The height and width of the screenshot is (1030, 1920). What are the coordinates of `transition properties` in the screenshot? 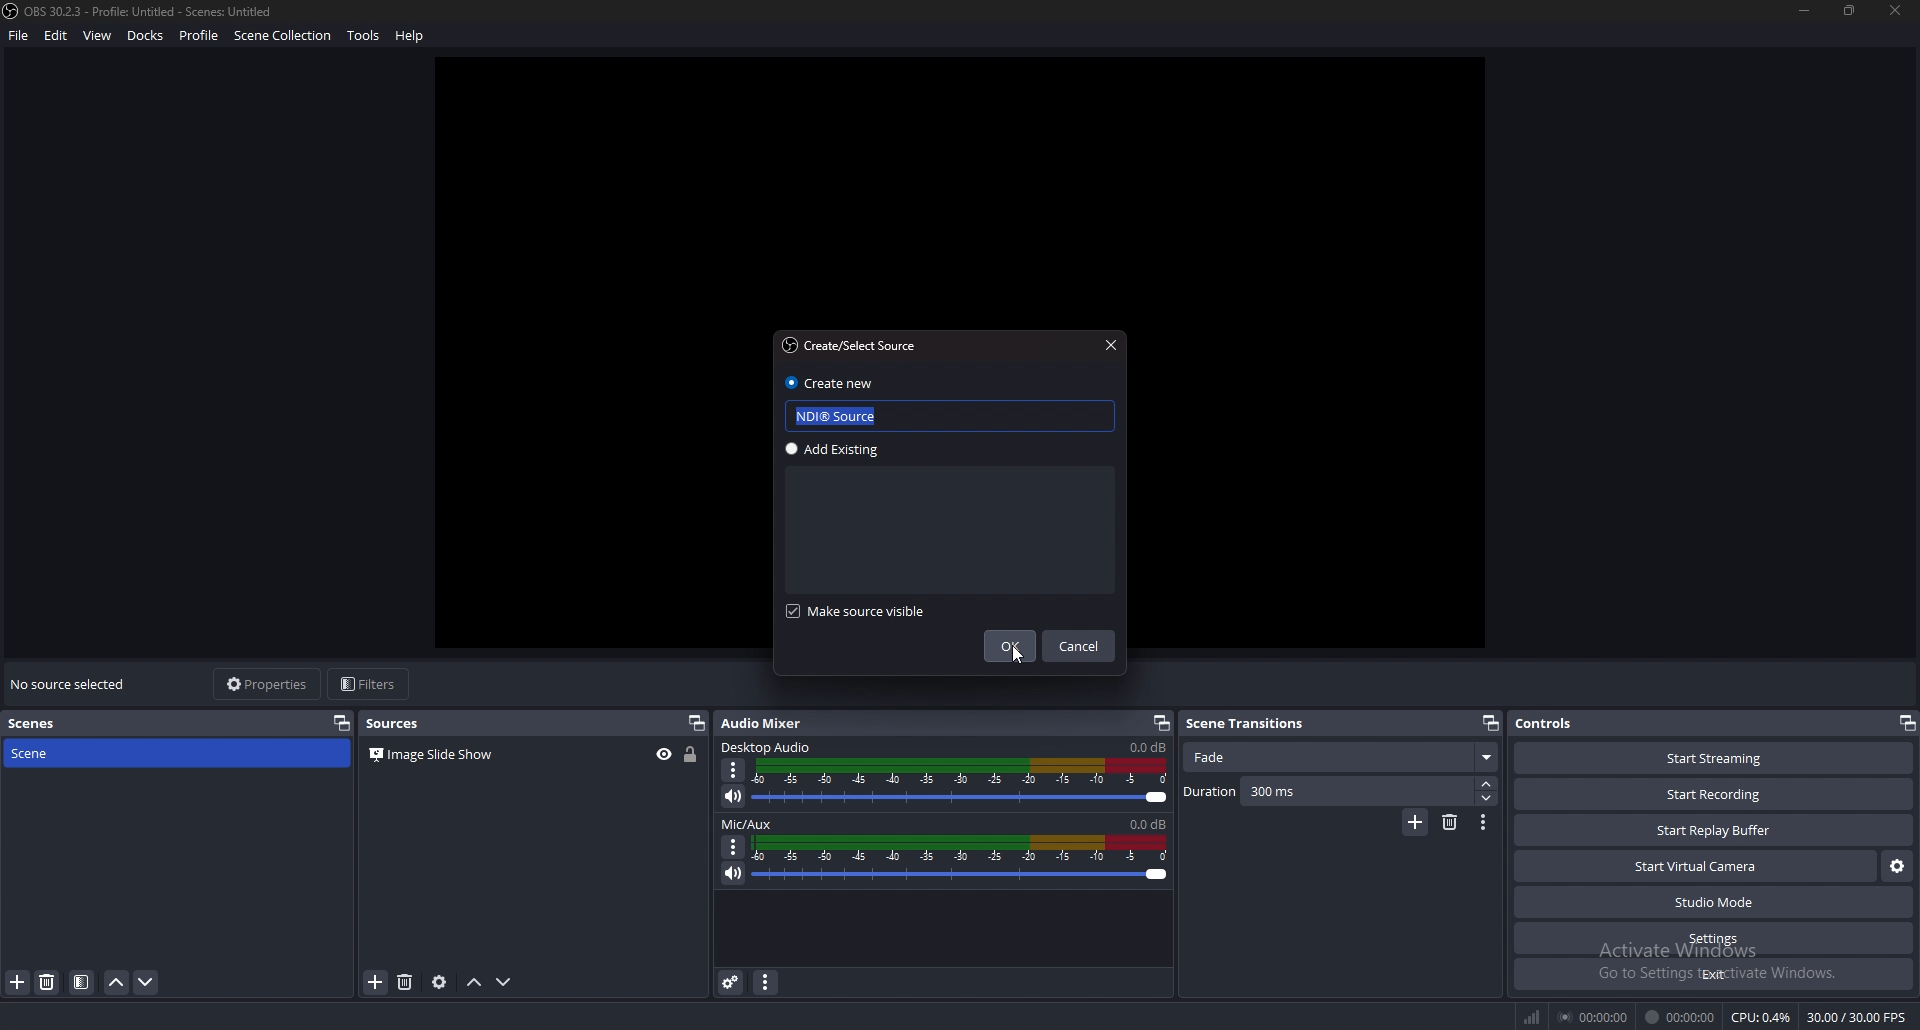 It's located at (1482, 823).